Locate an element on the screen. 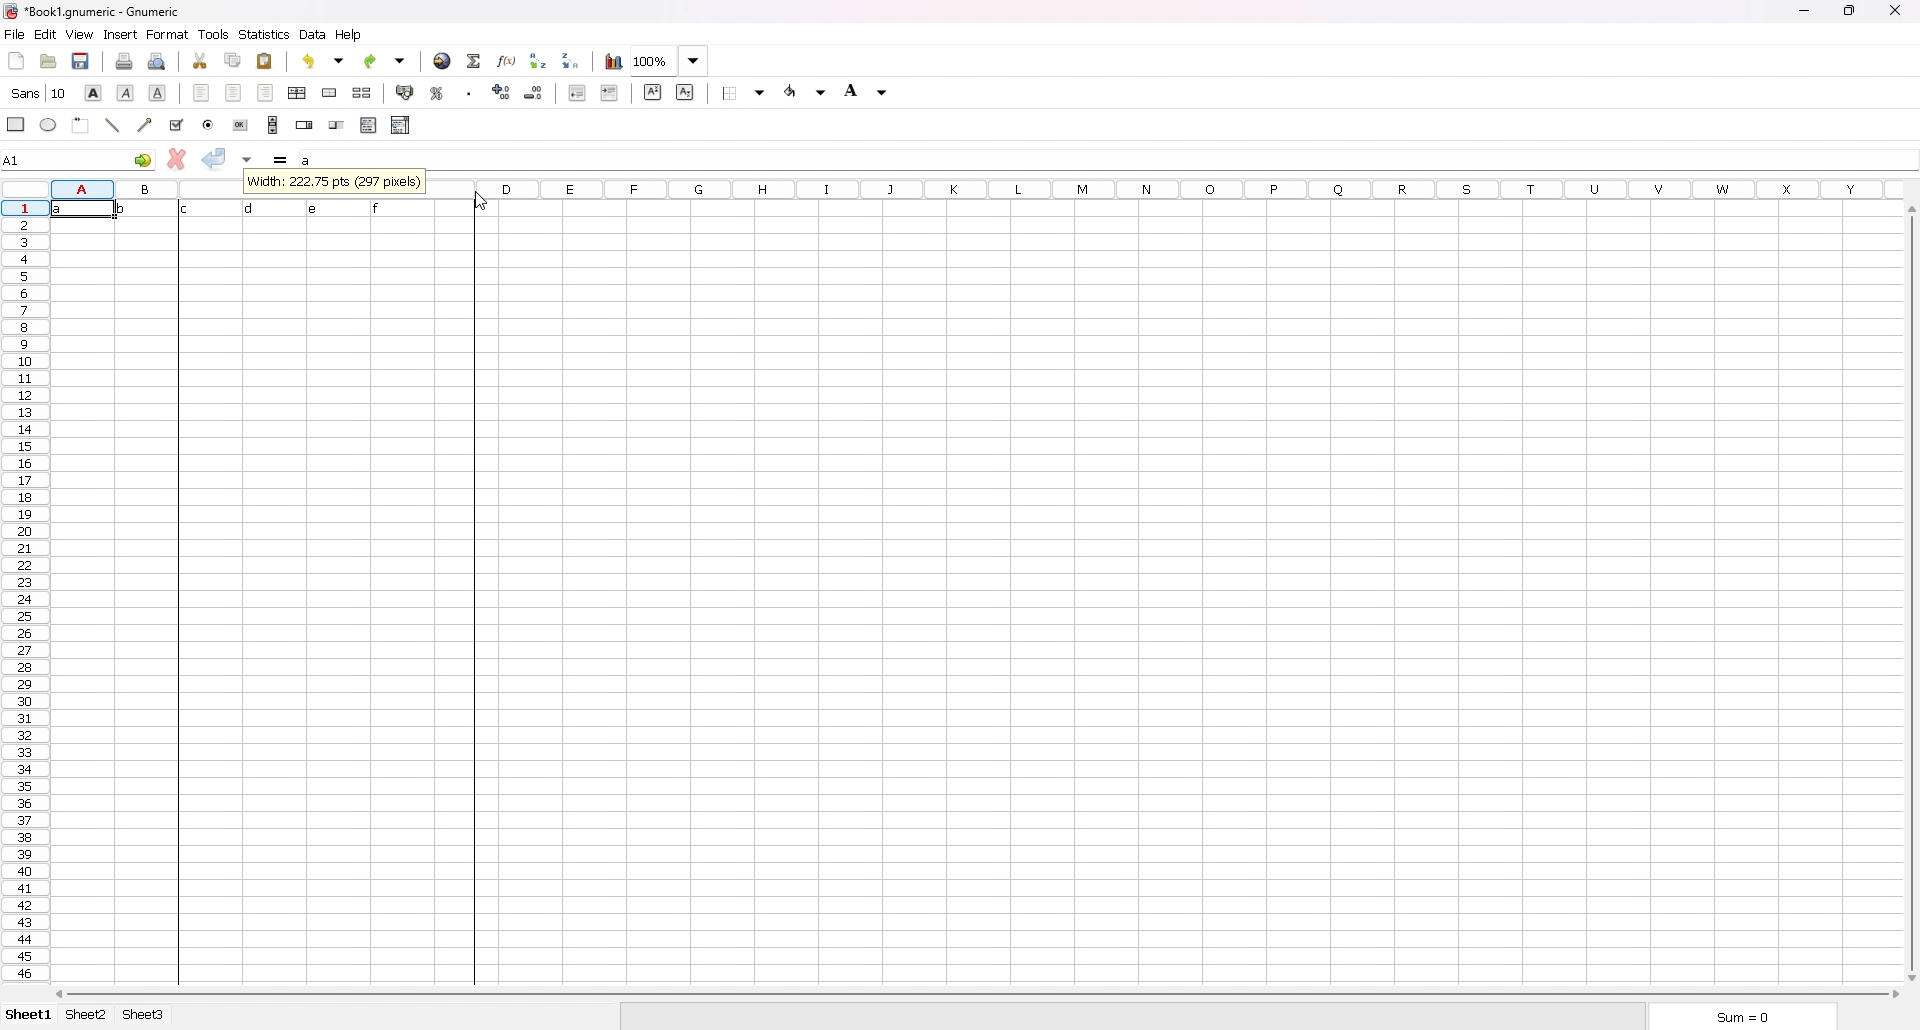 This screenshot has height=1030, width=1920. decrease decimals is located at coordinates (535, 92).